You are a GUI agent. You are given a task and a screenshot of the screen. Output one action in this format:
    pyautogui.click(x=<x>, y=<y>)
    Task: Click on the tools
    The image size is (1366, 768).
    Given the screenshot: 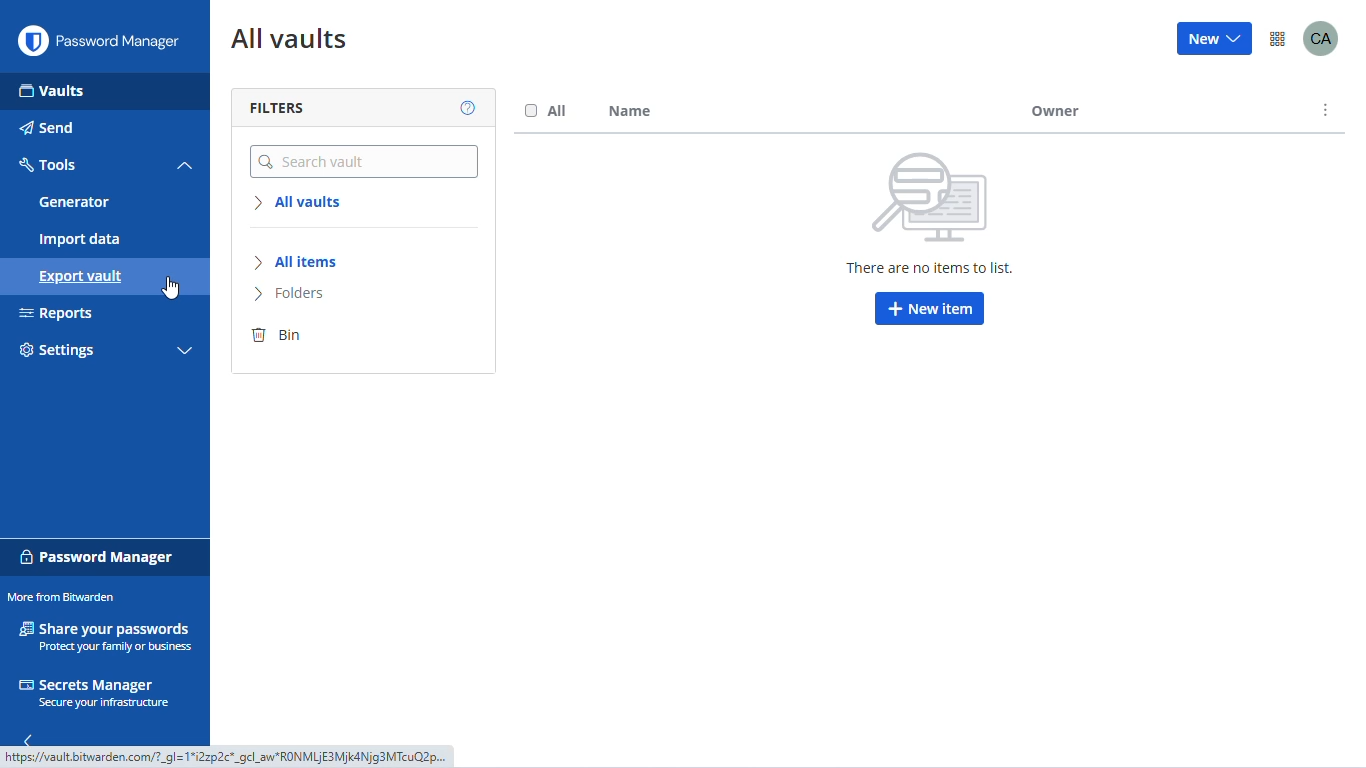 What is the action you would take?
    pyautogui.click(x=50, y=165)
    